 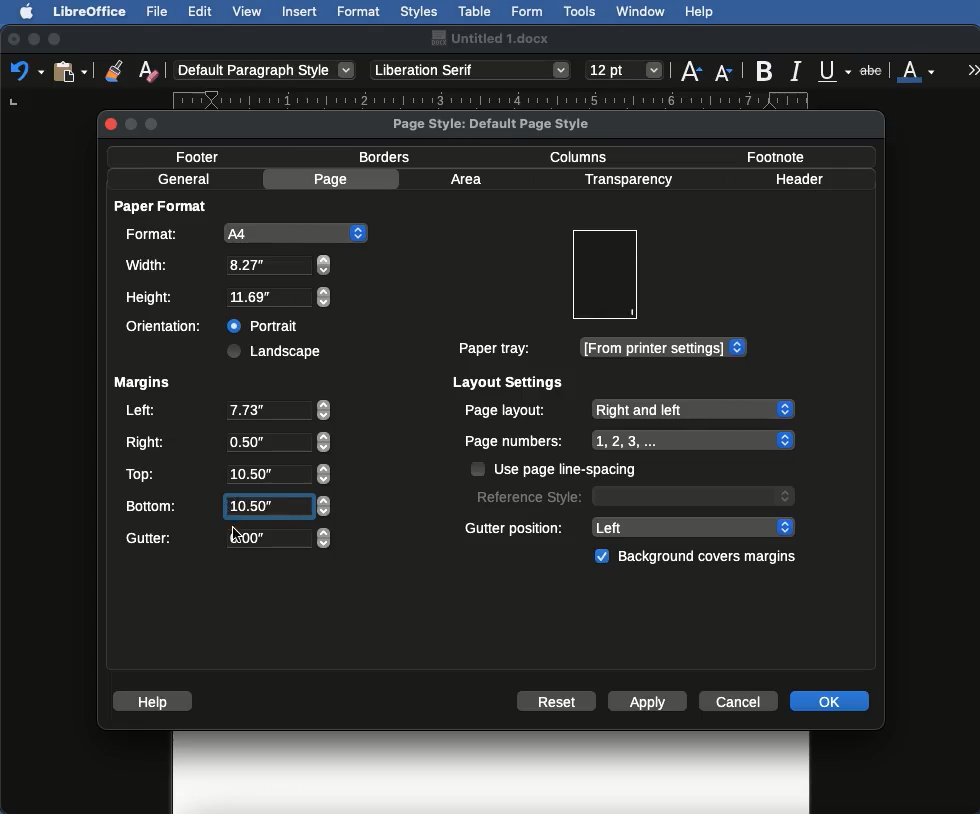 What do you see at coordinates (26, 70) in the screenshot?
I see `Undo` at bounding box center [26, 70].